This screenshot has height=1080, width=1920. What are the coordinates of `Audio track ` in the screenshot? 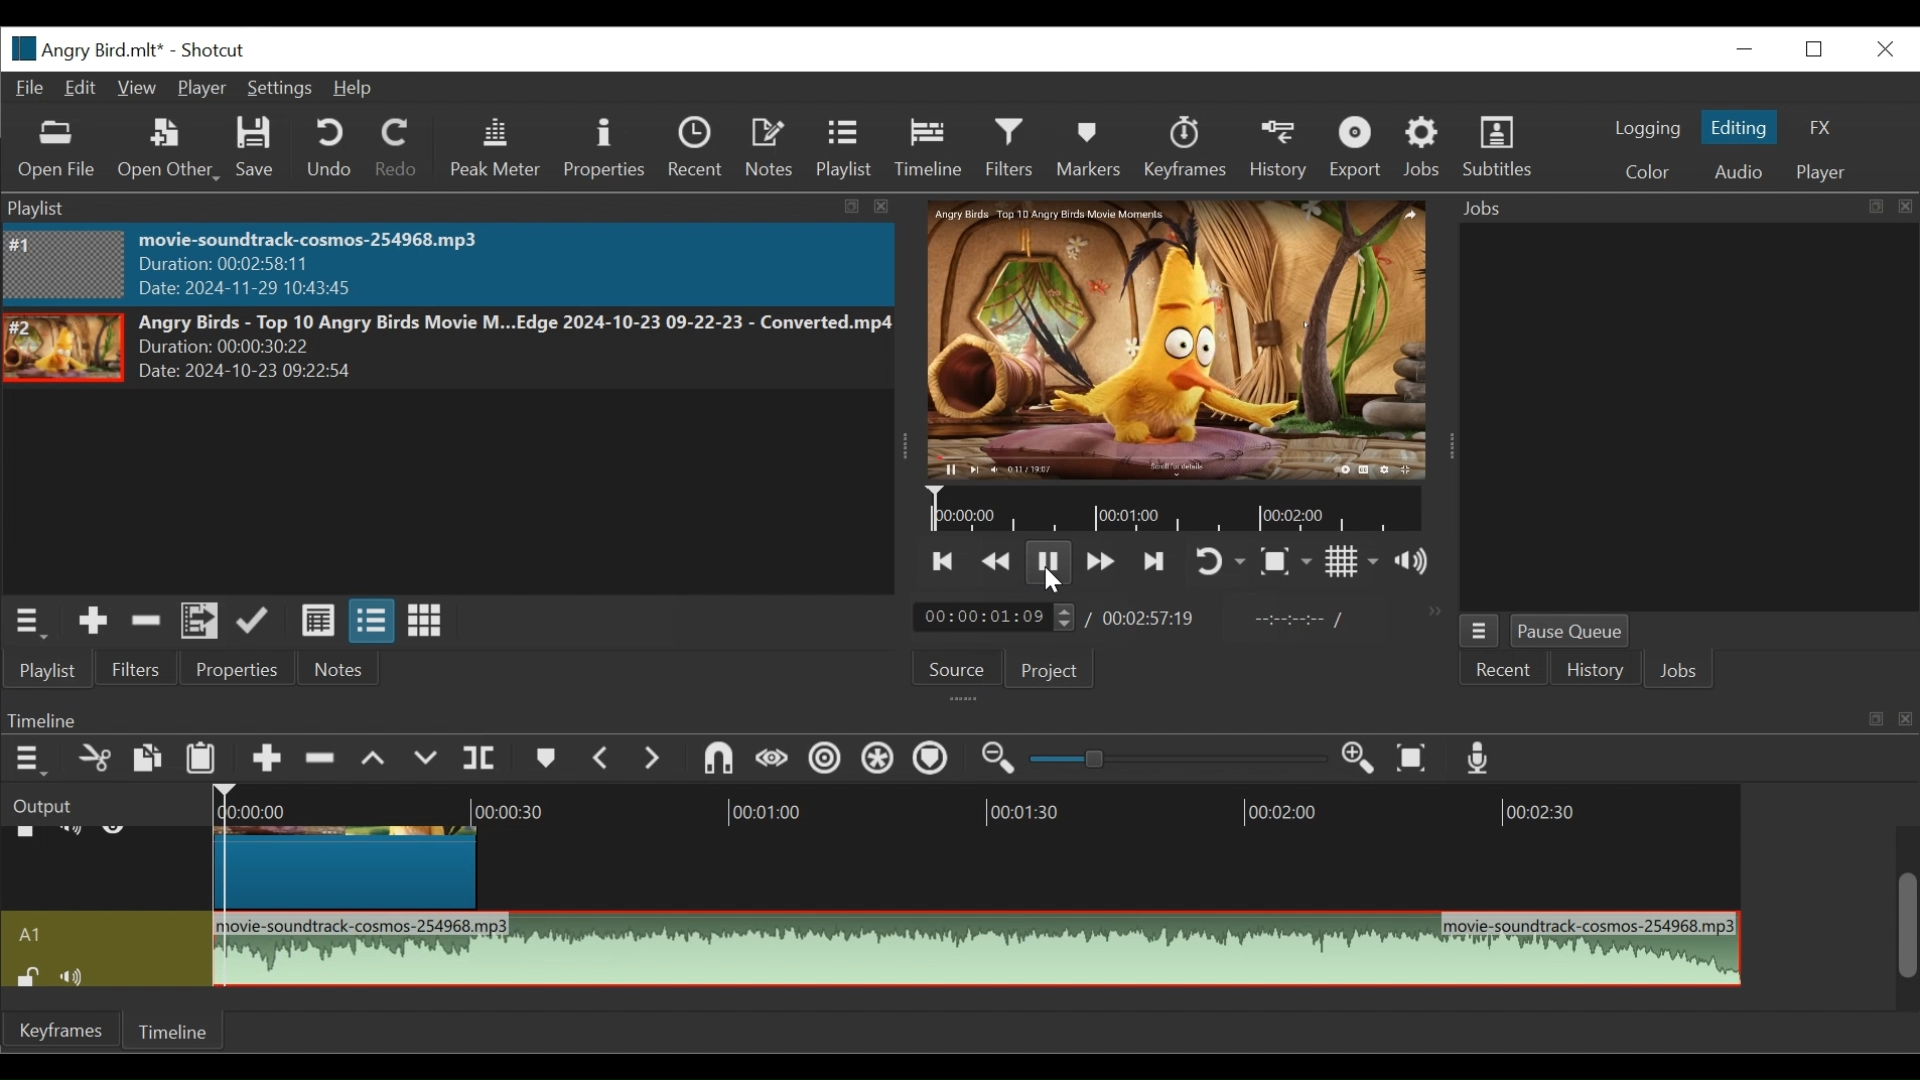 It's located at (107, 934).